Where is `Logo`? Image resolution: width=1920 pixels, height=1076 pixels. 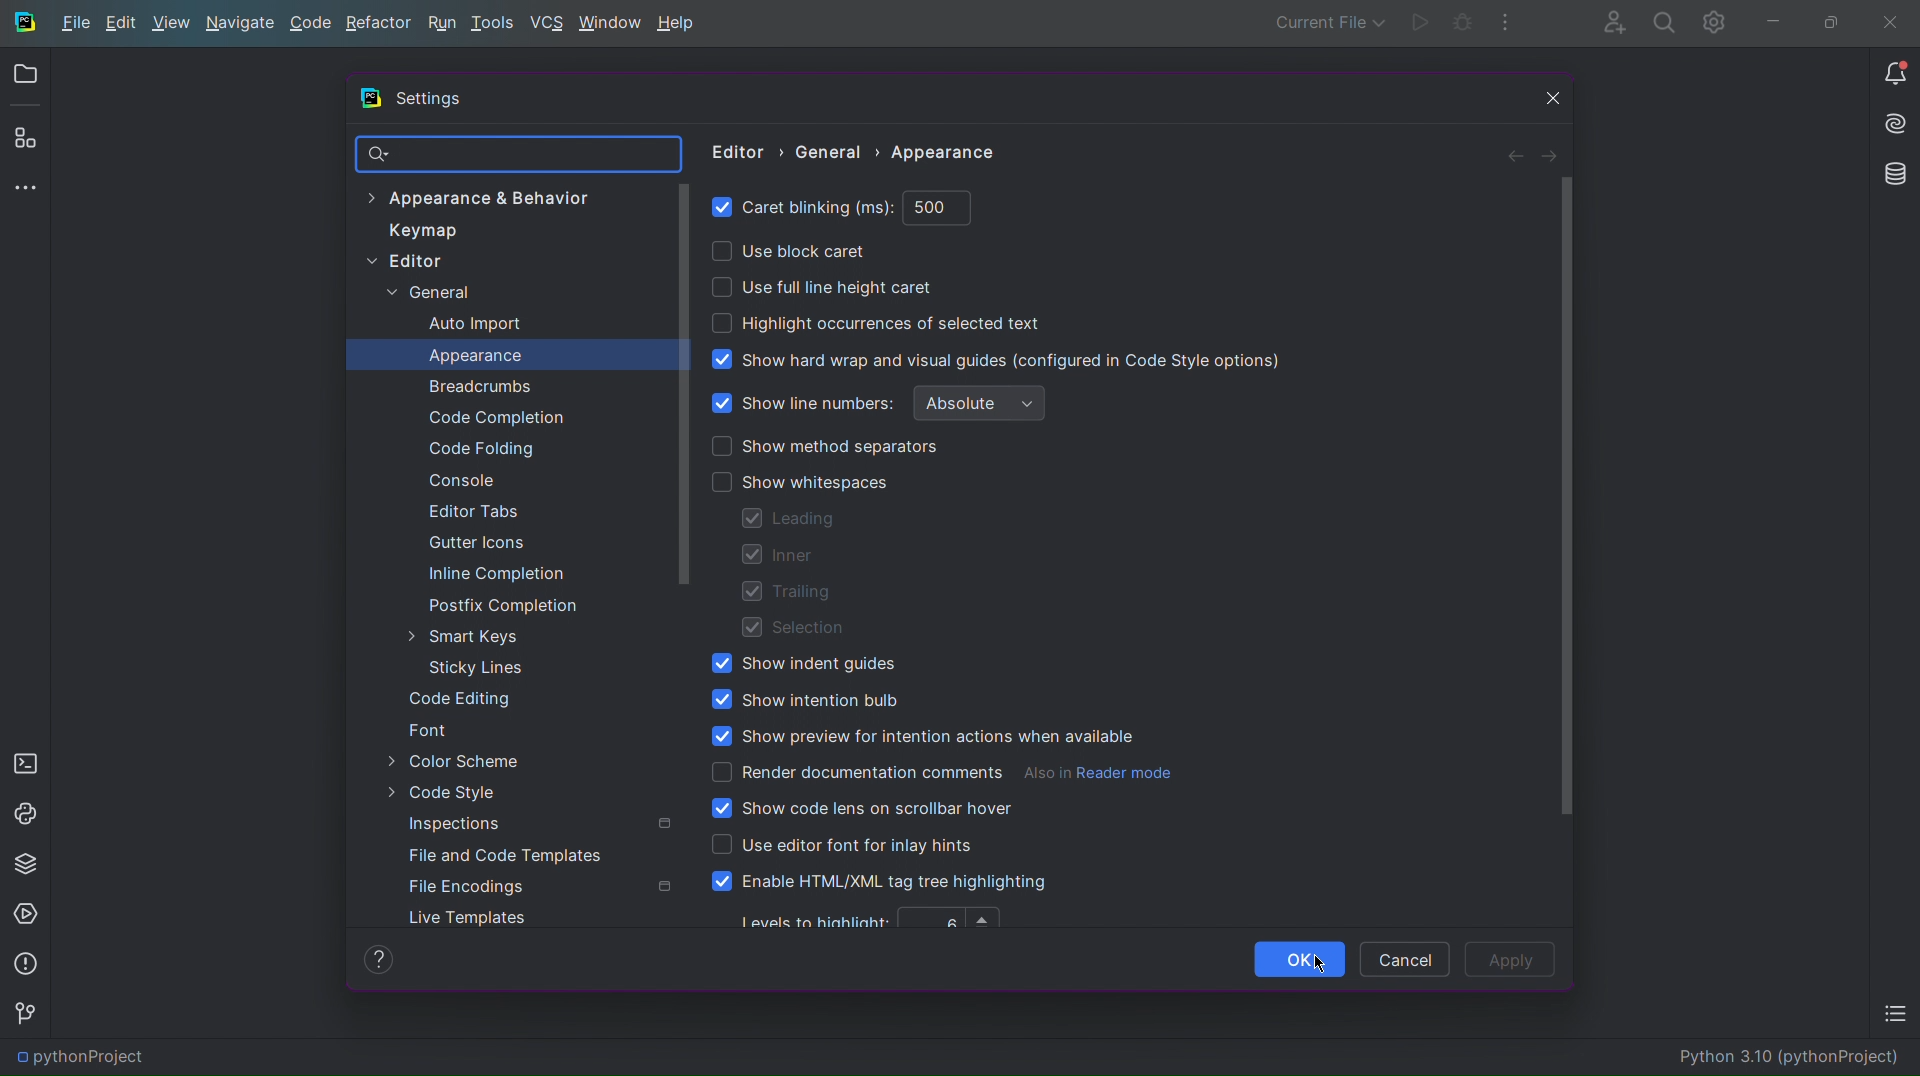
Logo is located at coordinates (372, 93).